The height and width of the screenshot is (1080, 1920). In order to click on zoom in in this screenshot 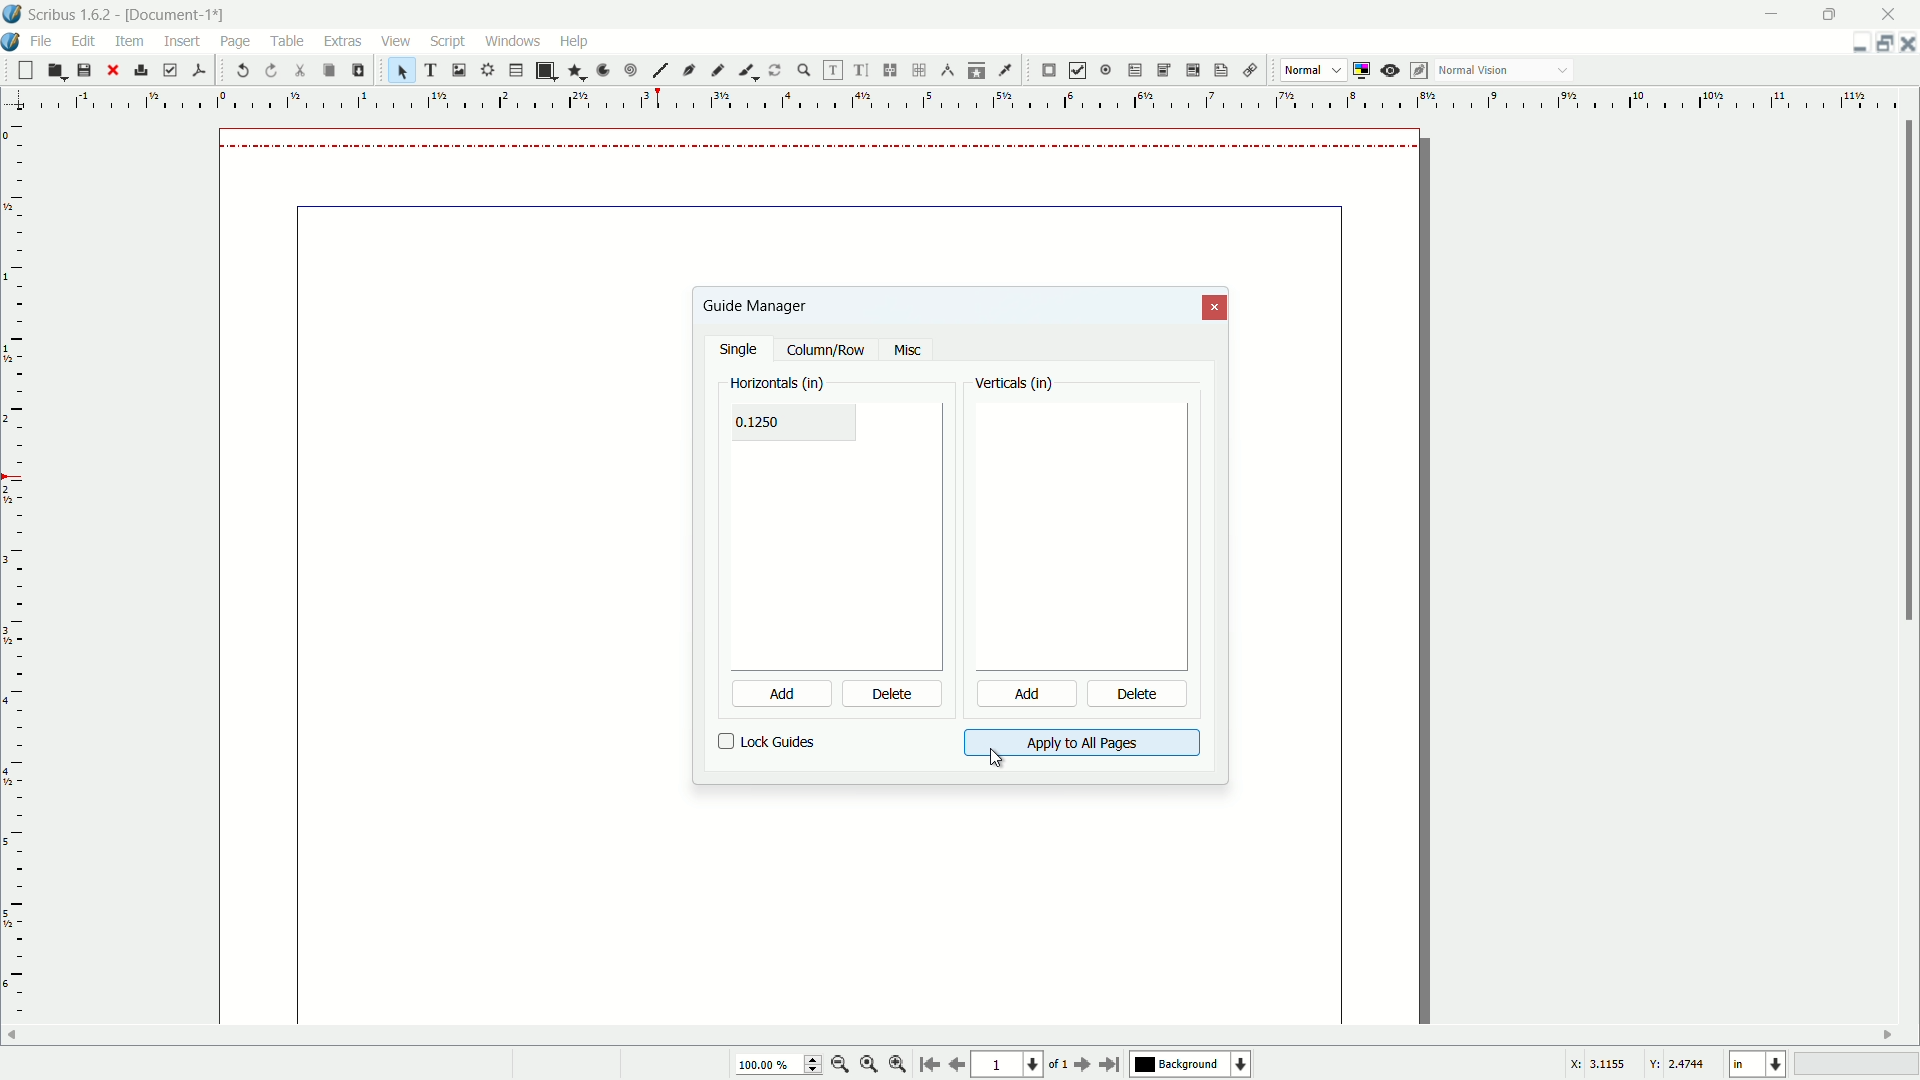, I will do `click(898, 1065)`.